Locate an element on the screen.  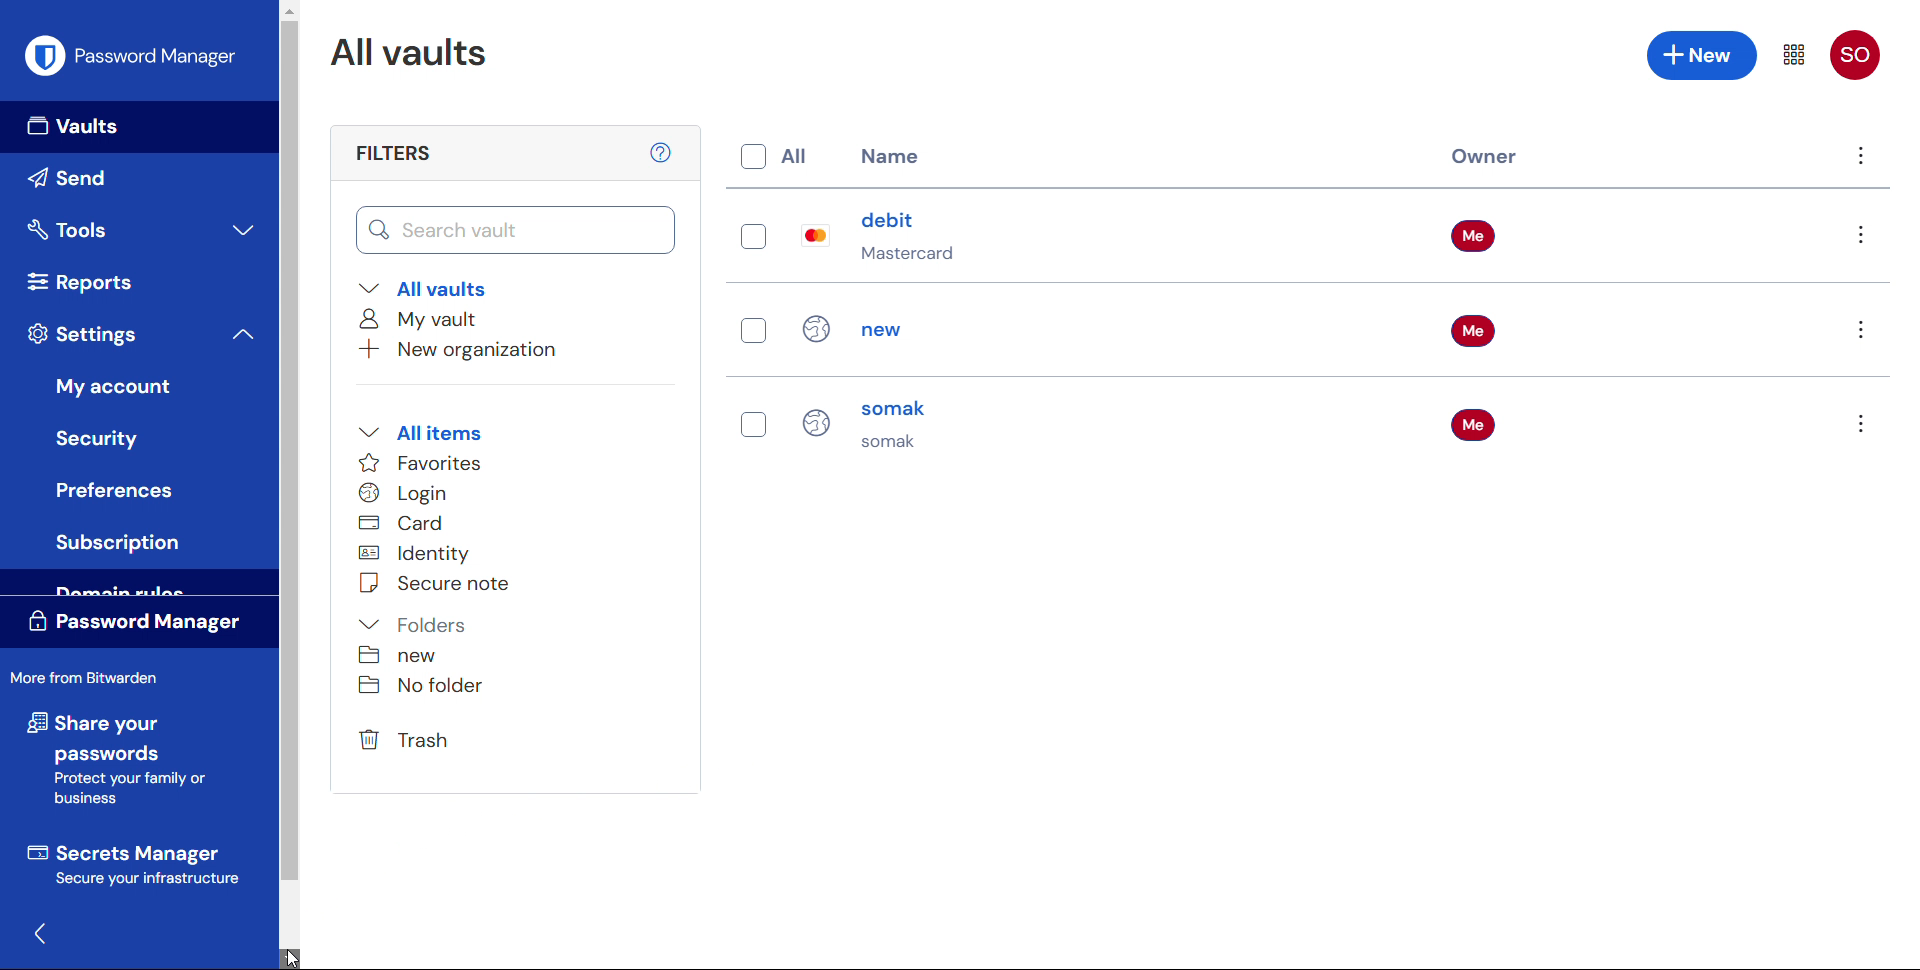
share your passwords Protect your family or business is located at coordinates (113, 761).